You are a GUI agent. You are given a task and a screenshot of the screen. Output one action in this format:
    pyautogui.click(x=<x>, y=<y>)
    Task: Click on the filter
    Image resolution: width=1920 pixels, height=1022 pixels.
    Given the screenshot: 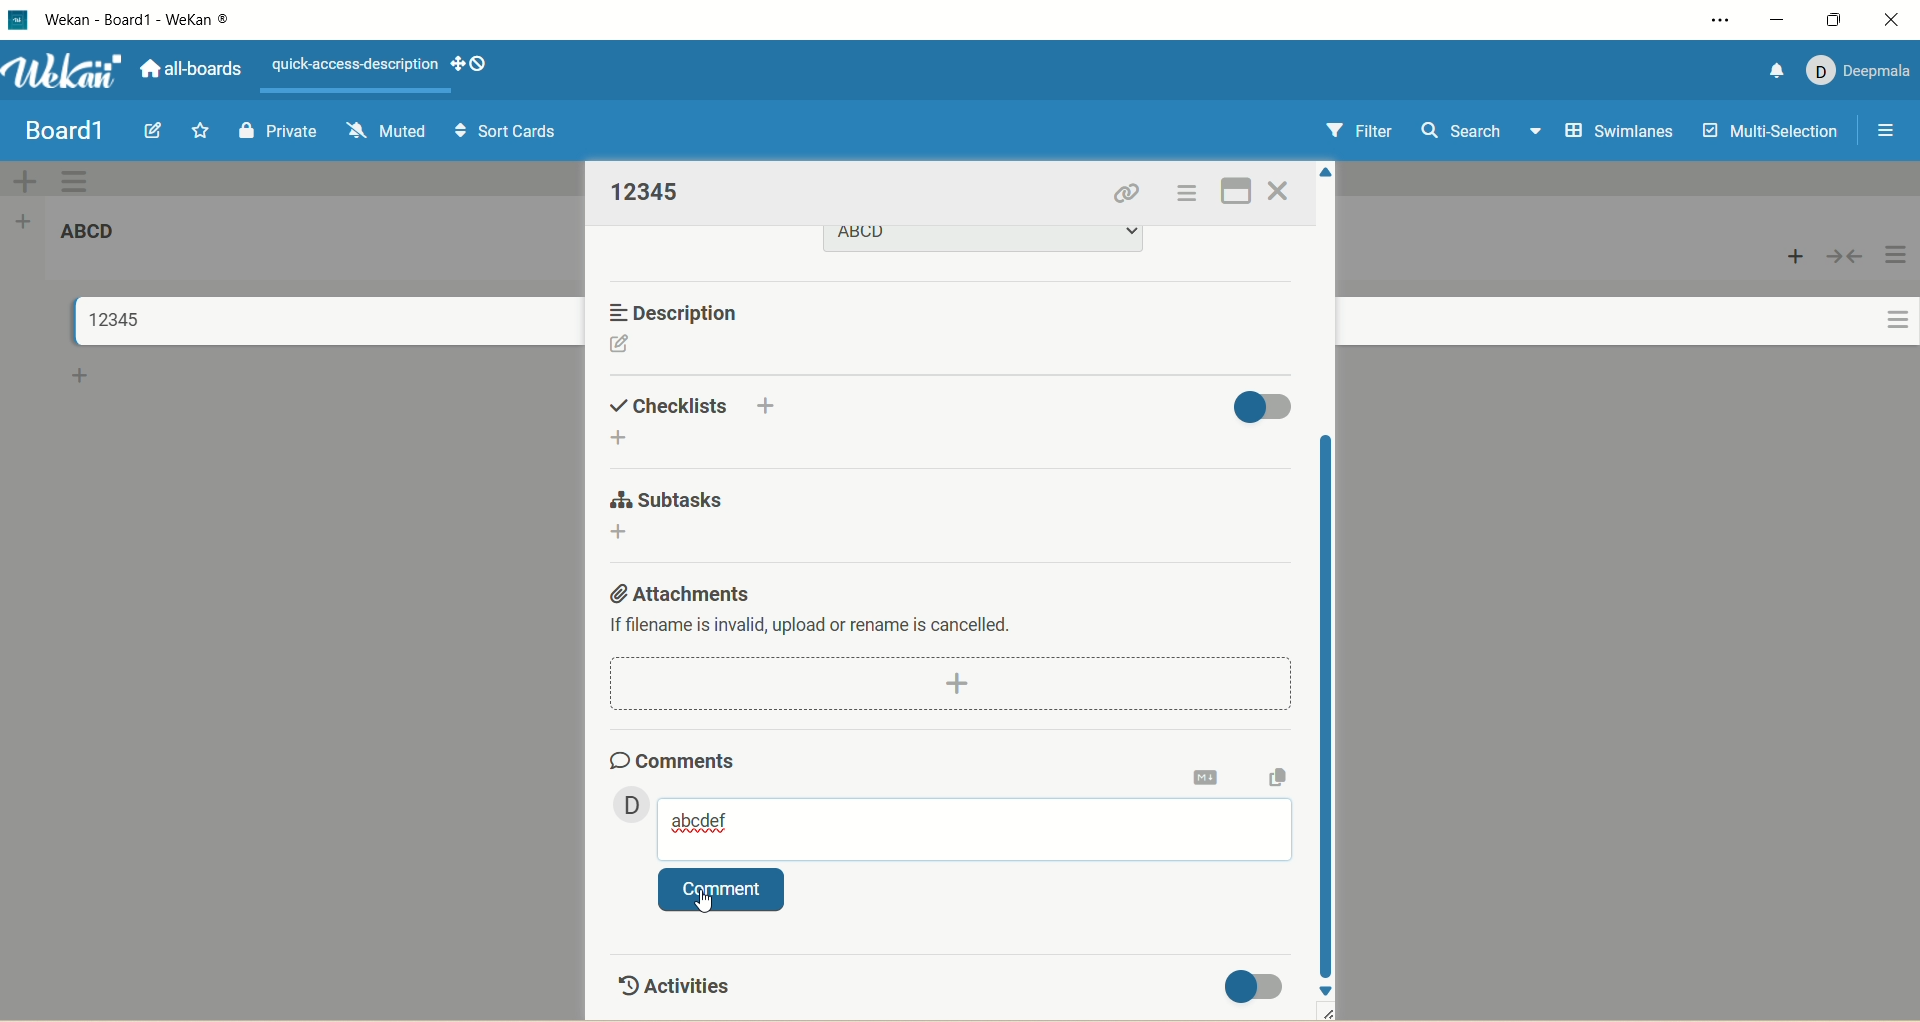 What is the action you would take?
    pyautogui.click(x=1355, y=133)
    